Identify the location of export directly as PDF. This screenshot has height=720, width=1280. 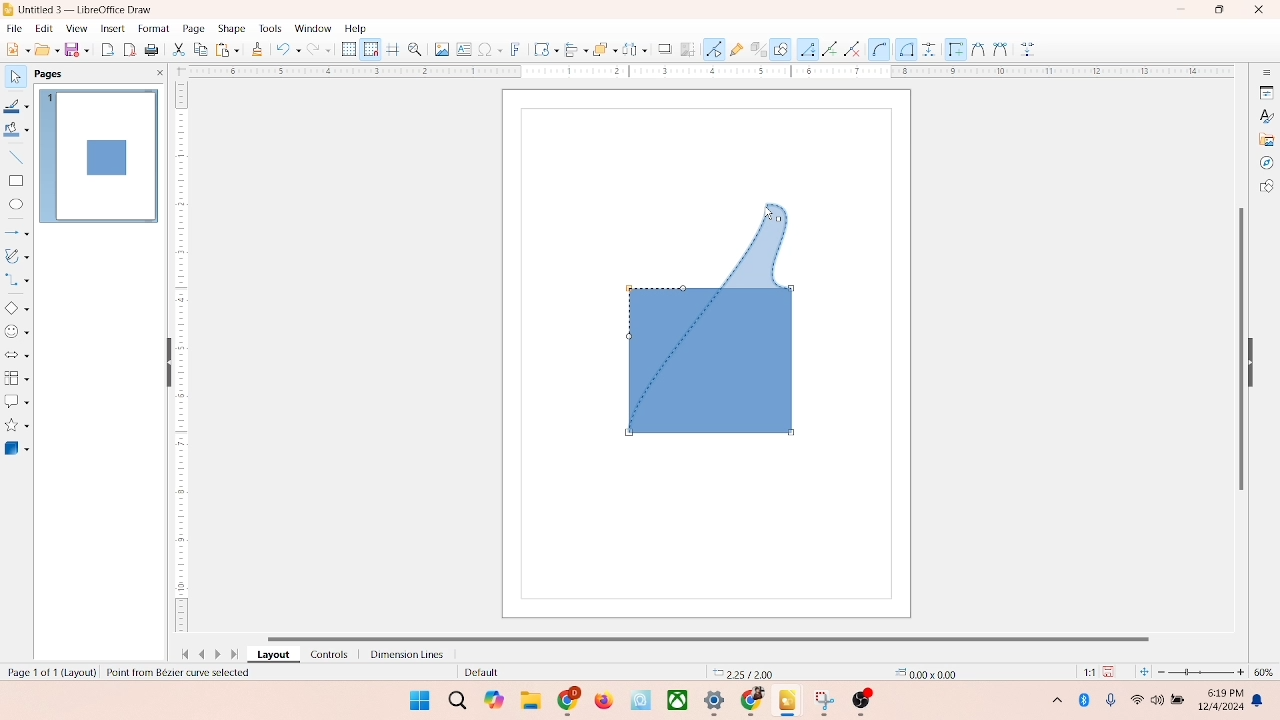
(131, 49).